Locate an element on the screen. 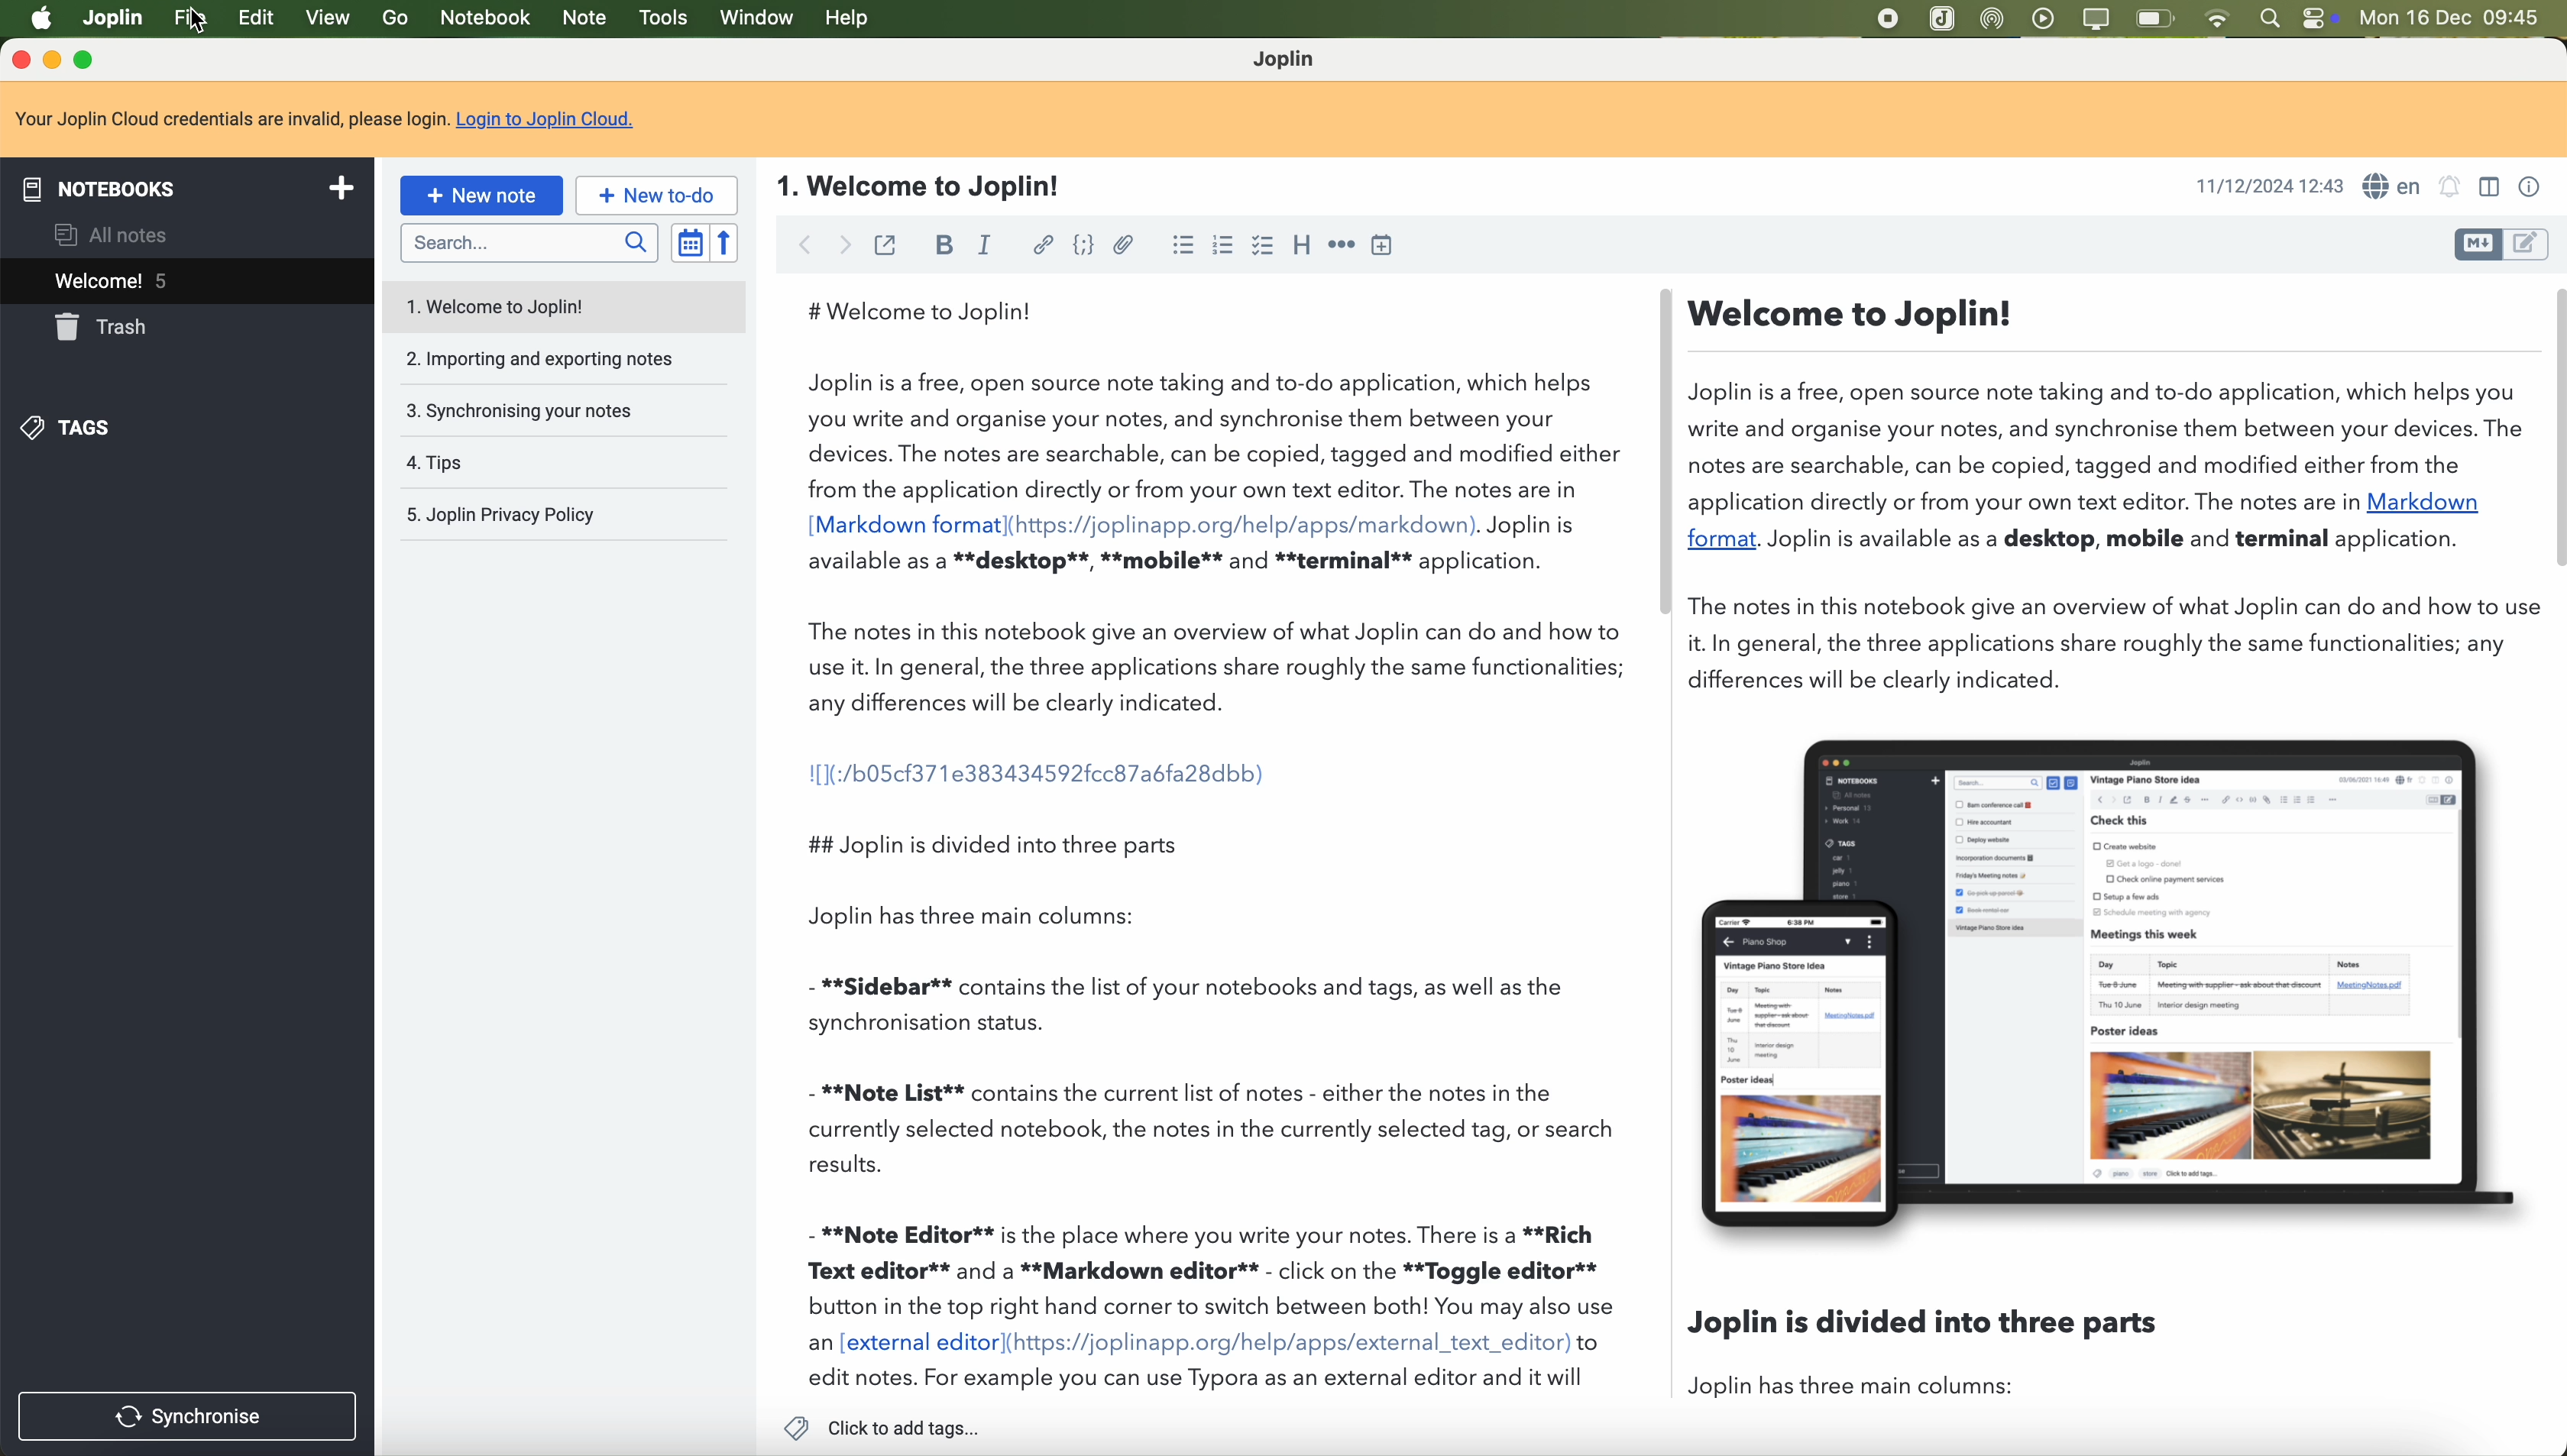  —
Welcome to Joplin!
Joplin is a free, open source note taking and to-do application, which helps you
write and organise your notes, and synchronise them between your devices. Th
notes are searchable, can be copied, tagged and modified either from the
application directly or from your own text editor. The notes are in Markdown
format. Joplin is available as a desktop, mobile and terminal application.
The notes in this notebook give an overview of what Joplin can do and how to t
it. In general, the three applications share roughly the same functionalities; any
differences will be clearly indicated. is located at coordinates (2101, 499).